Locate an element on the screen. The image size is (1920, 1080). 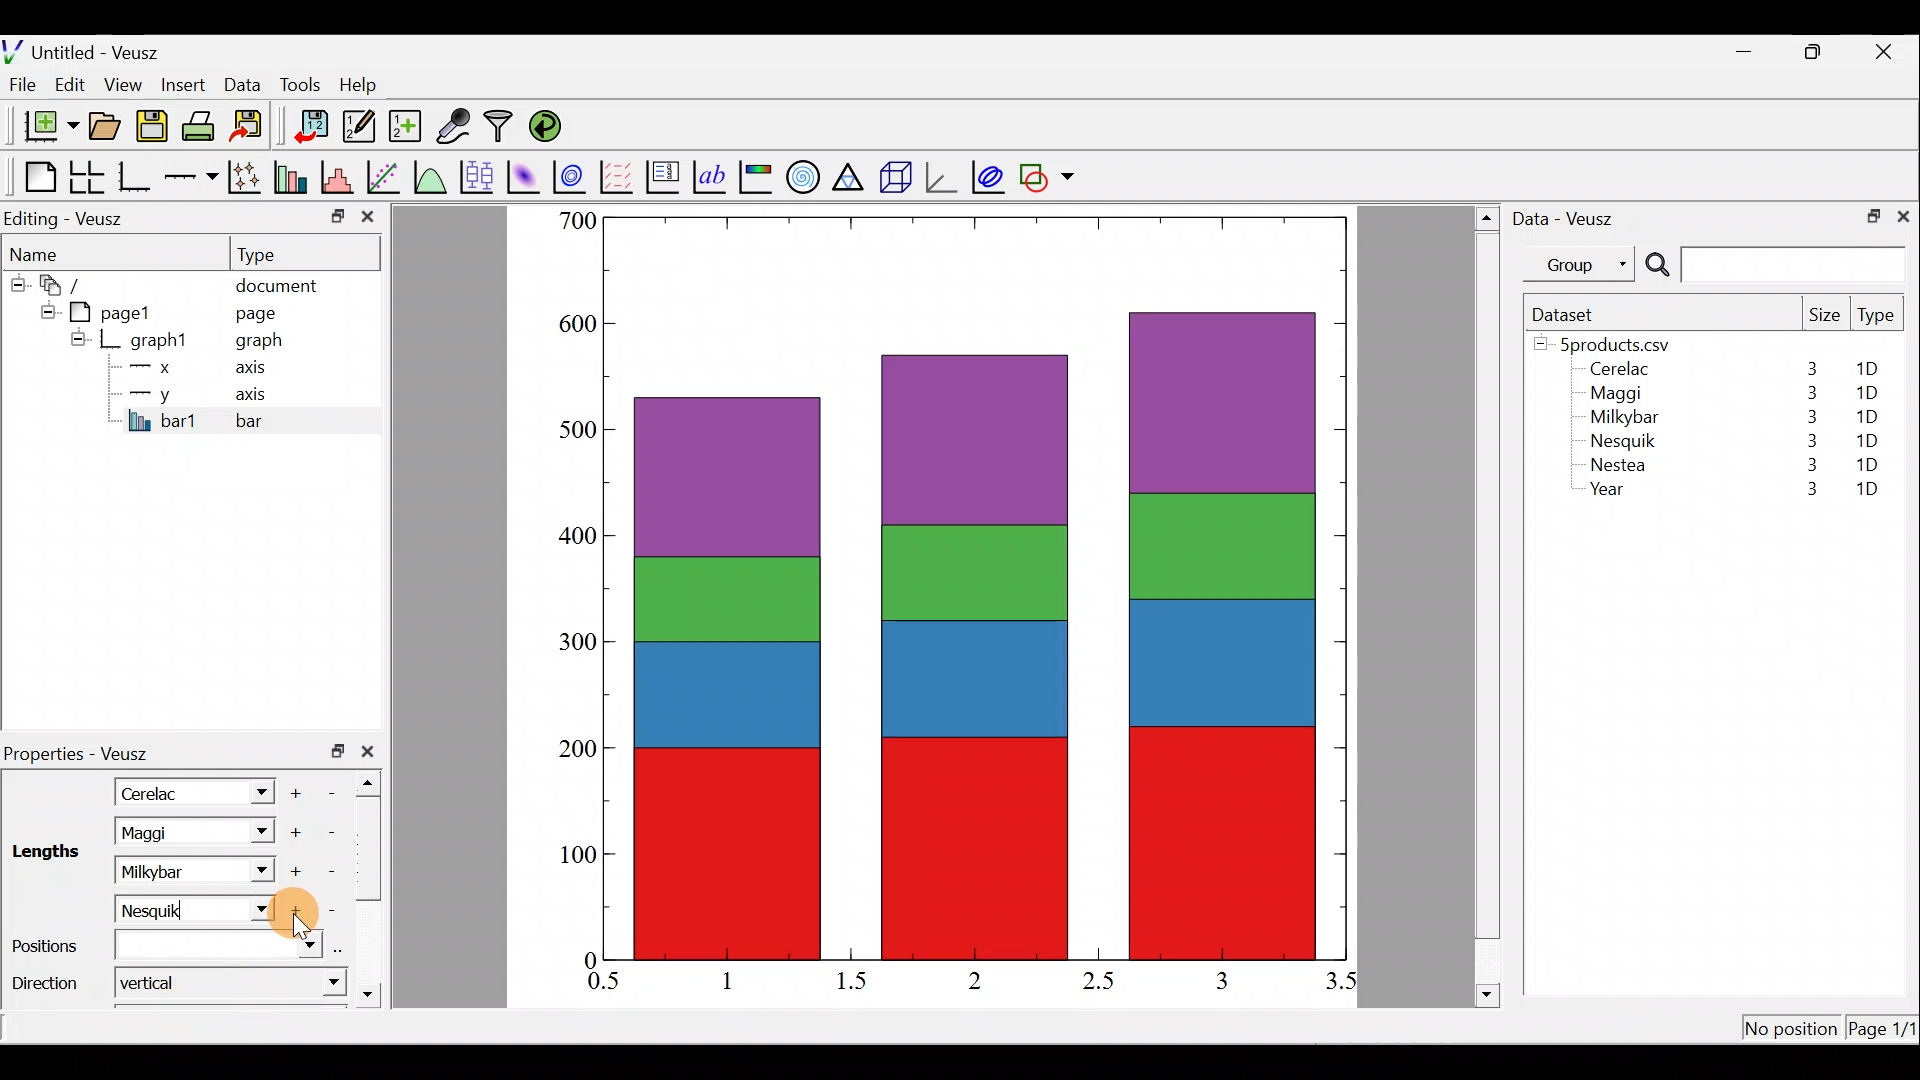
hide is located at coordinates (16, 281).